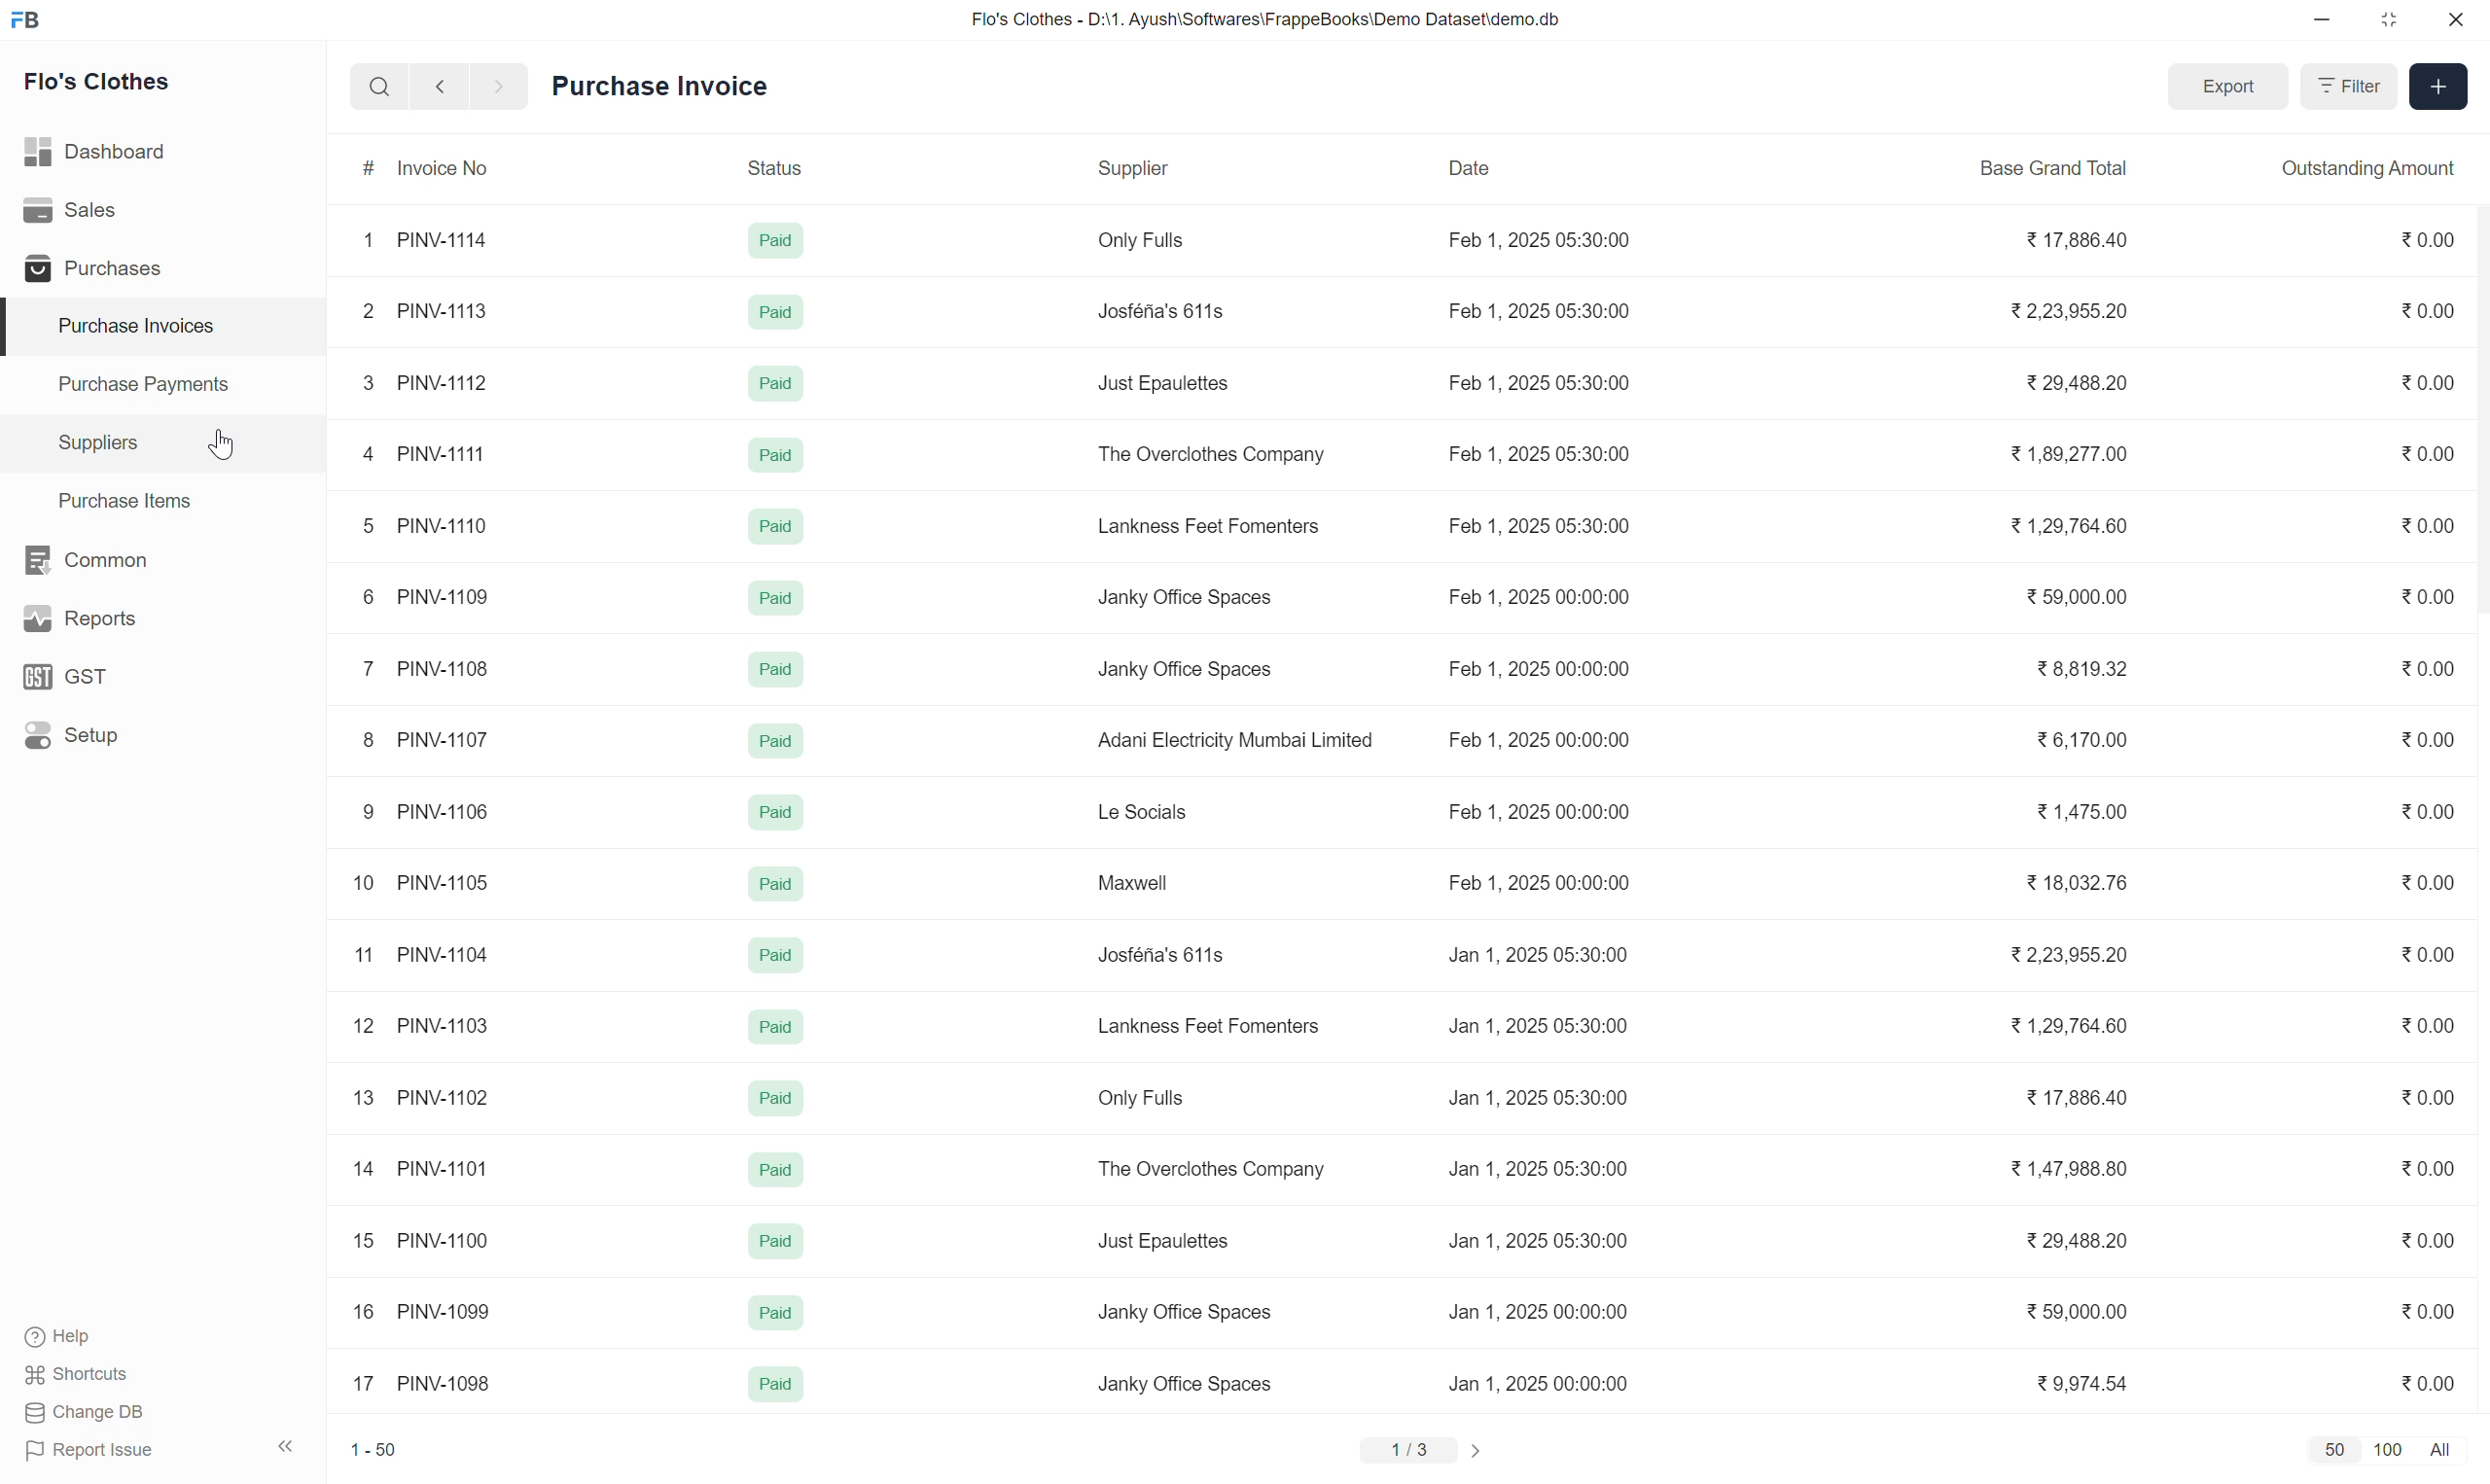 This screenshot has width=2490, height=1484. What do you see at coordinates (1538, 882) in the screenshot?
I see `Feb 1, 2025 00:00:00` at bounding box center [1538, 882].